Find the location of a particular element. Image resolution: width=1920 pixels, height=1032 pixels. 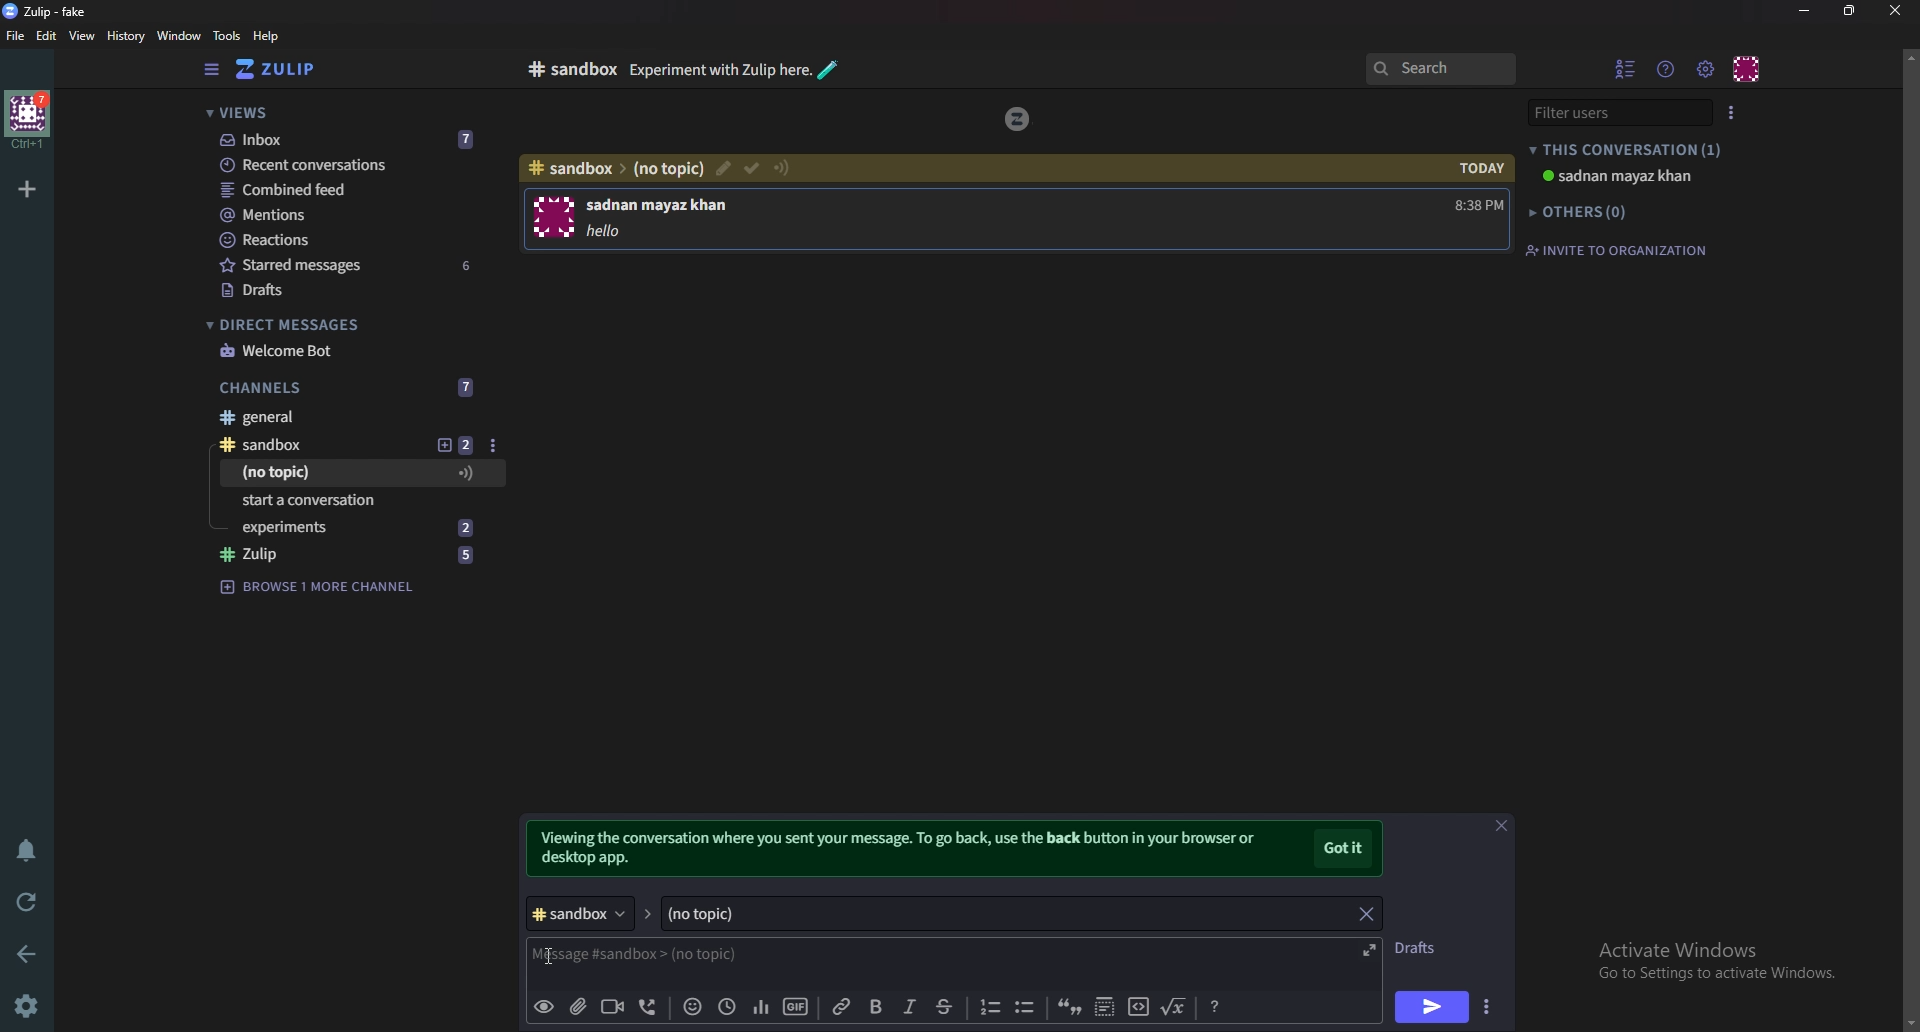

Spoiler is located at coordinates (1105, 1008).